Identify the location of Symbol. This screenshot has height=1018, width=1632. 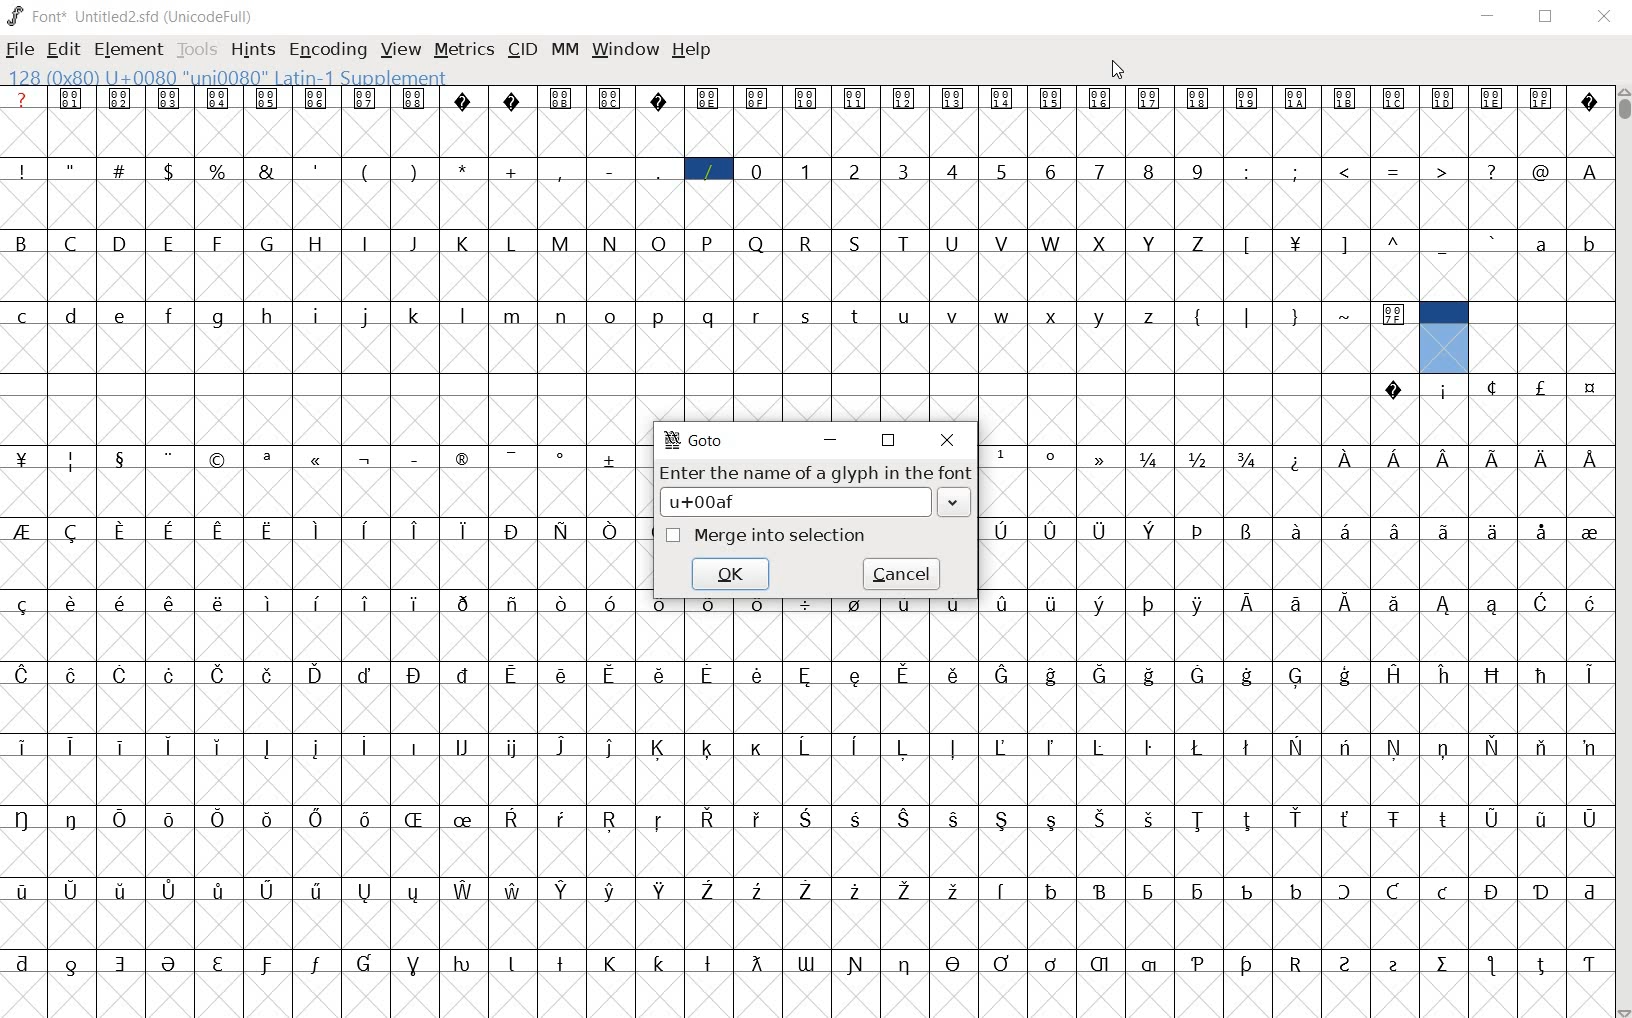
(951, 746).